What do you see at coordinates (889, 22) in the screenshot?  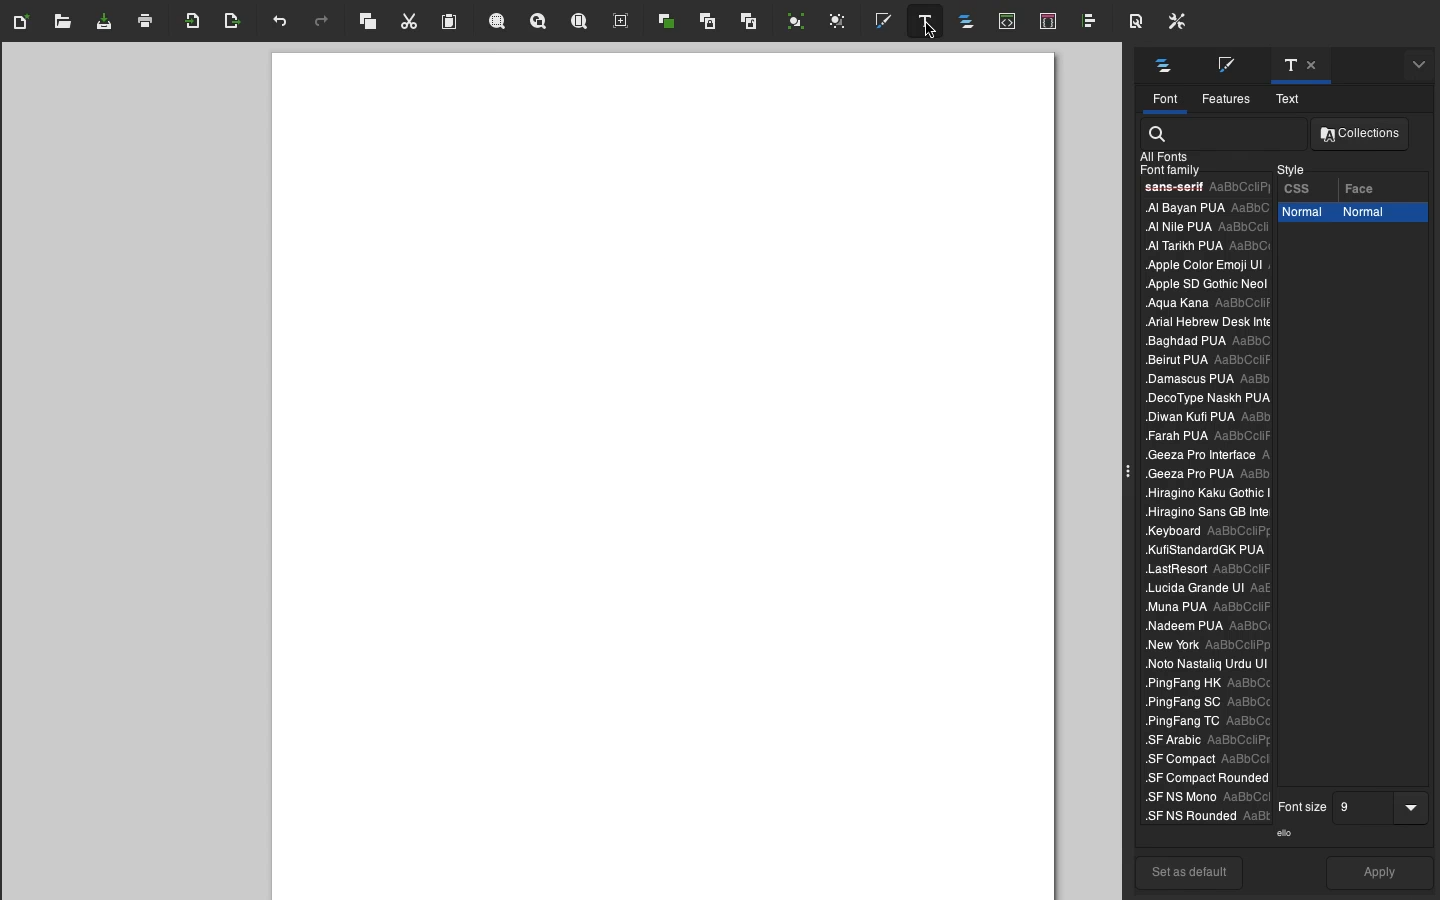 I see `Fill and stroke` at bounding box center [889, 22].